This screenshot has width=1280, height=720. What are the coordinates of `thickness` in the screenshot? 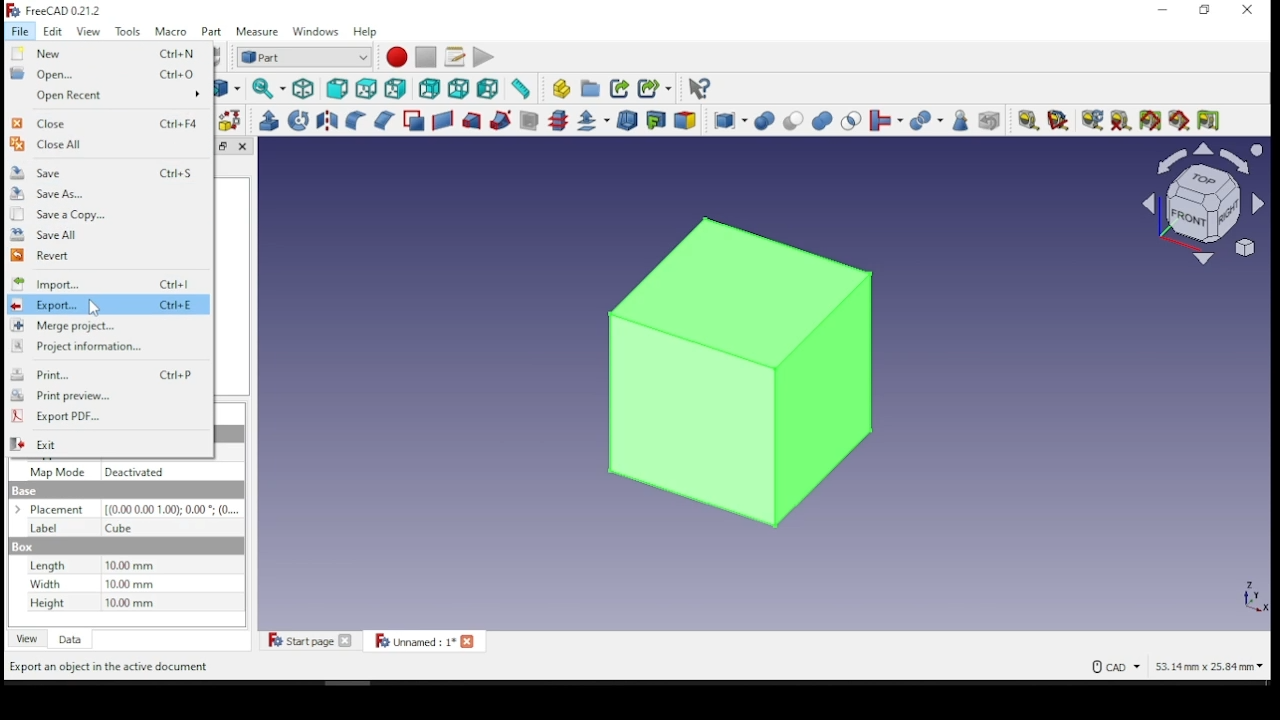 It's located at (627, 121).